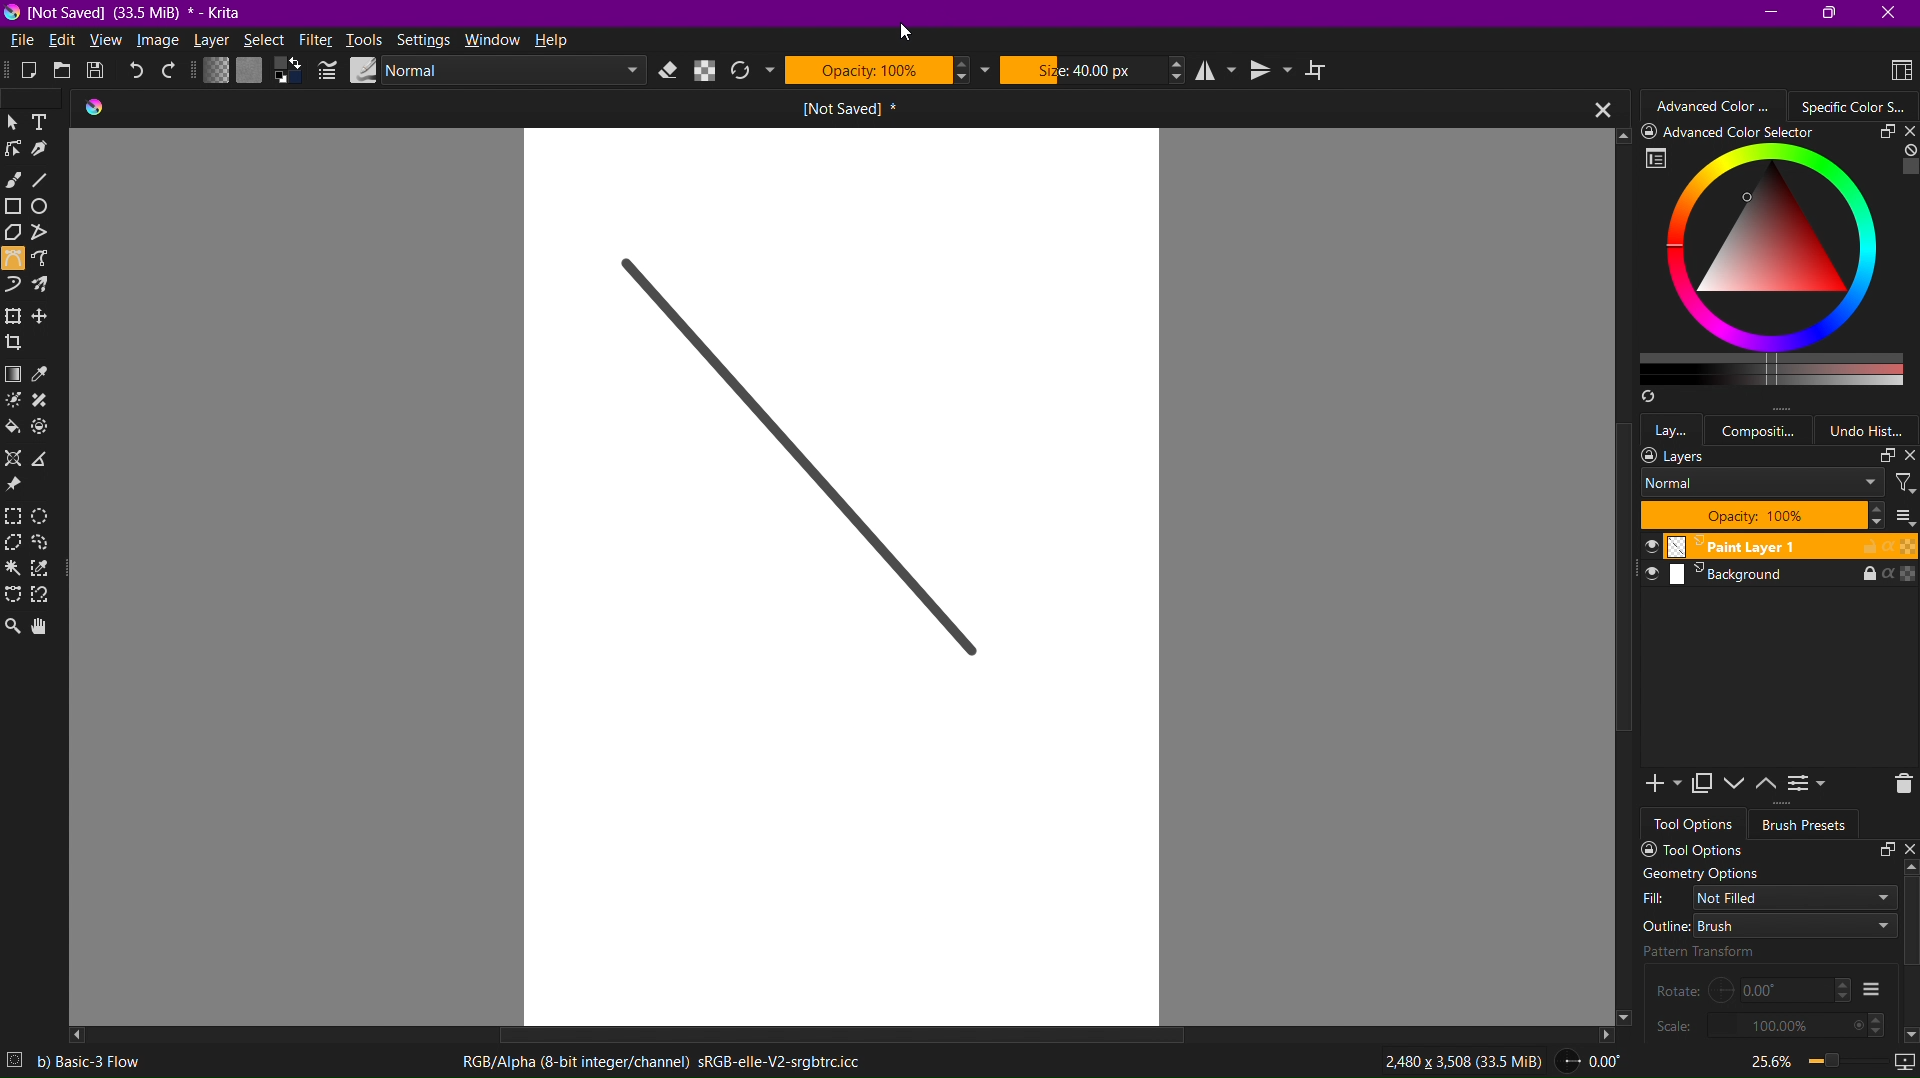  I want to click on Set Eraser Mode, so click(670, 71).